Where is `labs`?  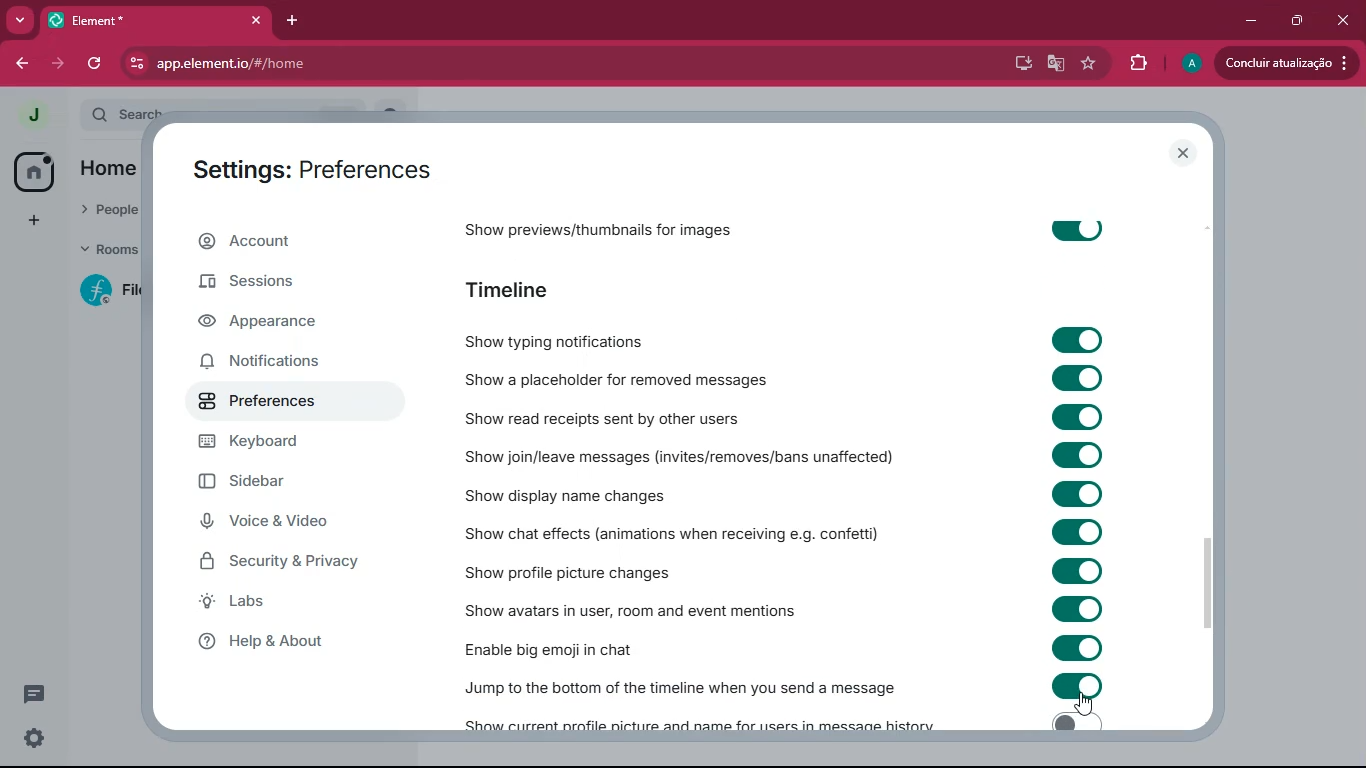 labs is located at coordinates (284, 605).